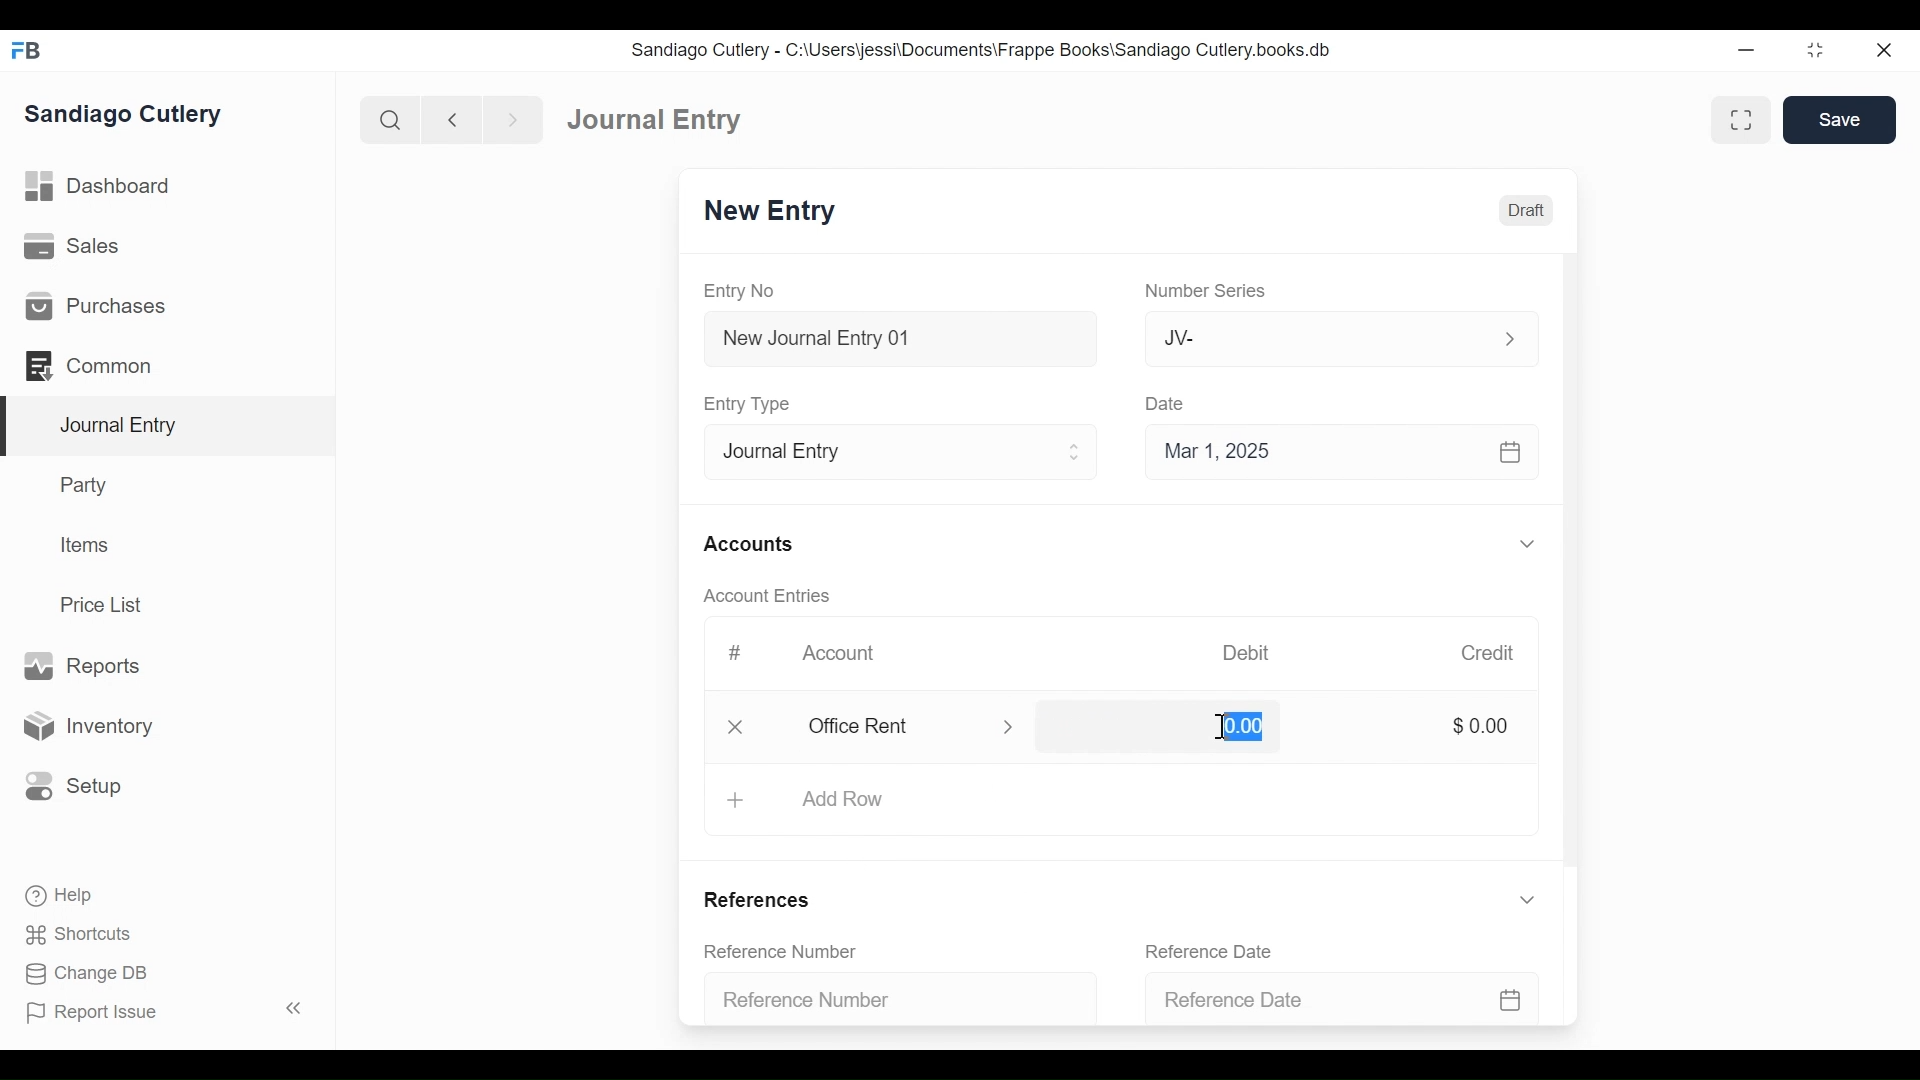 The width and height of the screenshot is (1920, 1080). What do you see at coordinates (78, 975) in the screenshot?
I see `Change DB` at bounding box center [78, 975].